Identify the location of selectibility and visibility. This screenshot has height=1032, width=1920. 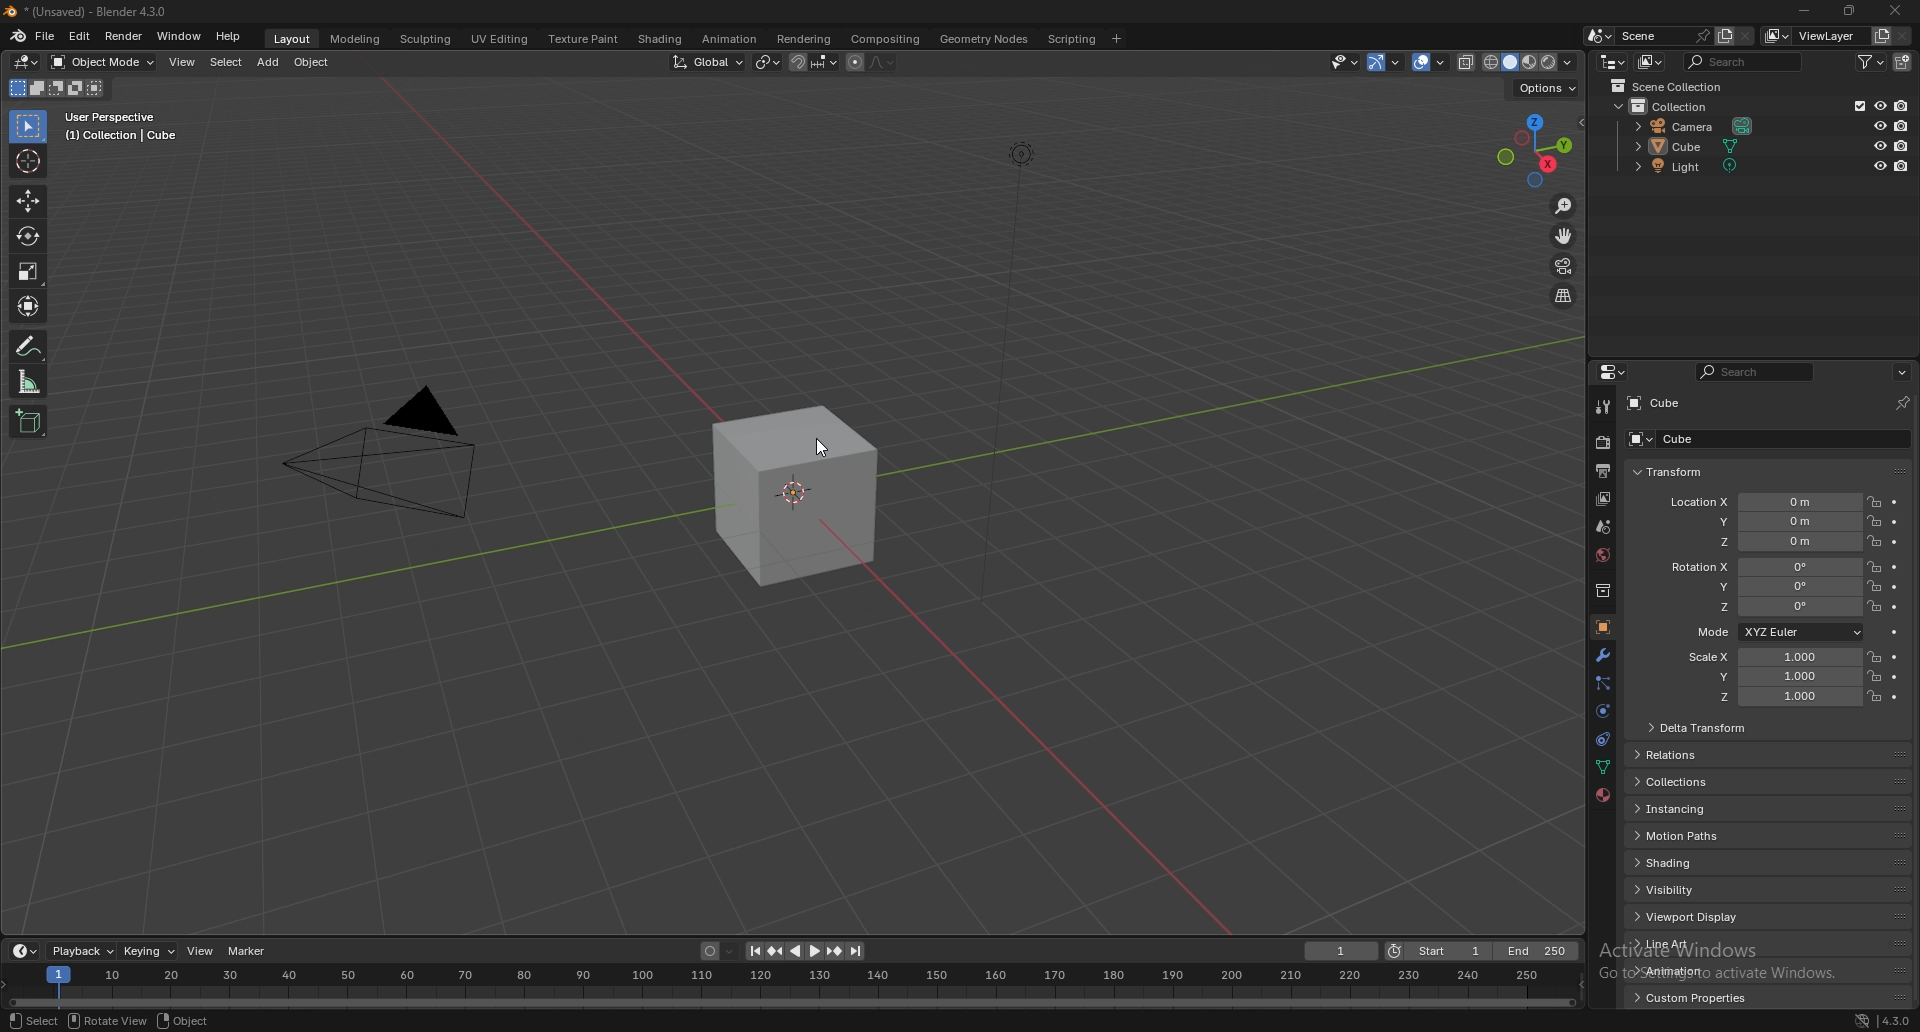
(1344, 62).